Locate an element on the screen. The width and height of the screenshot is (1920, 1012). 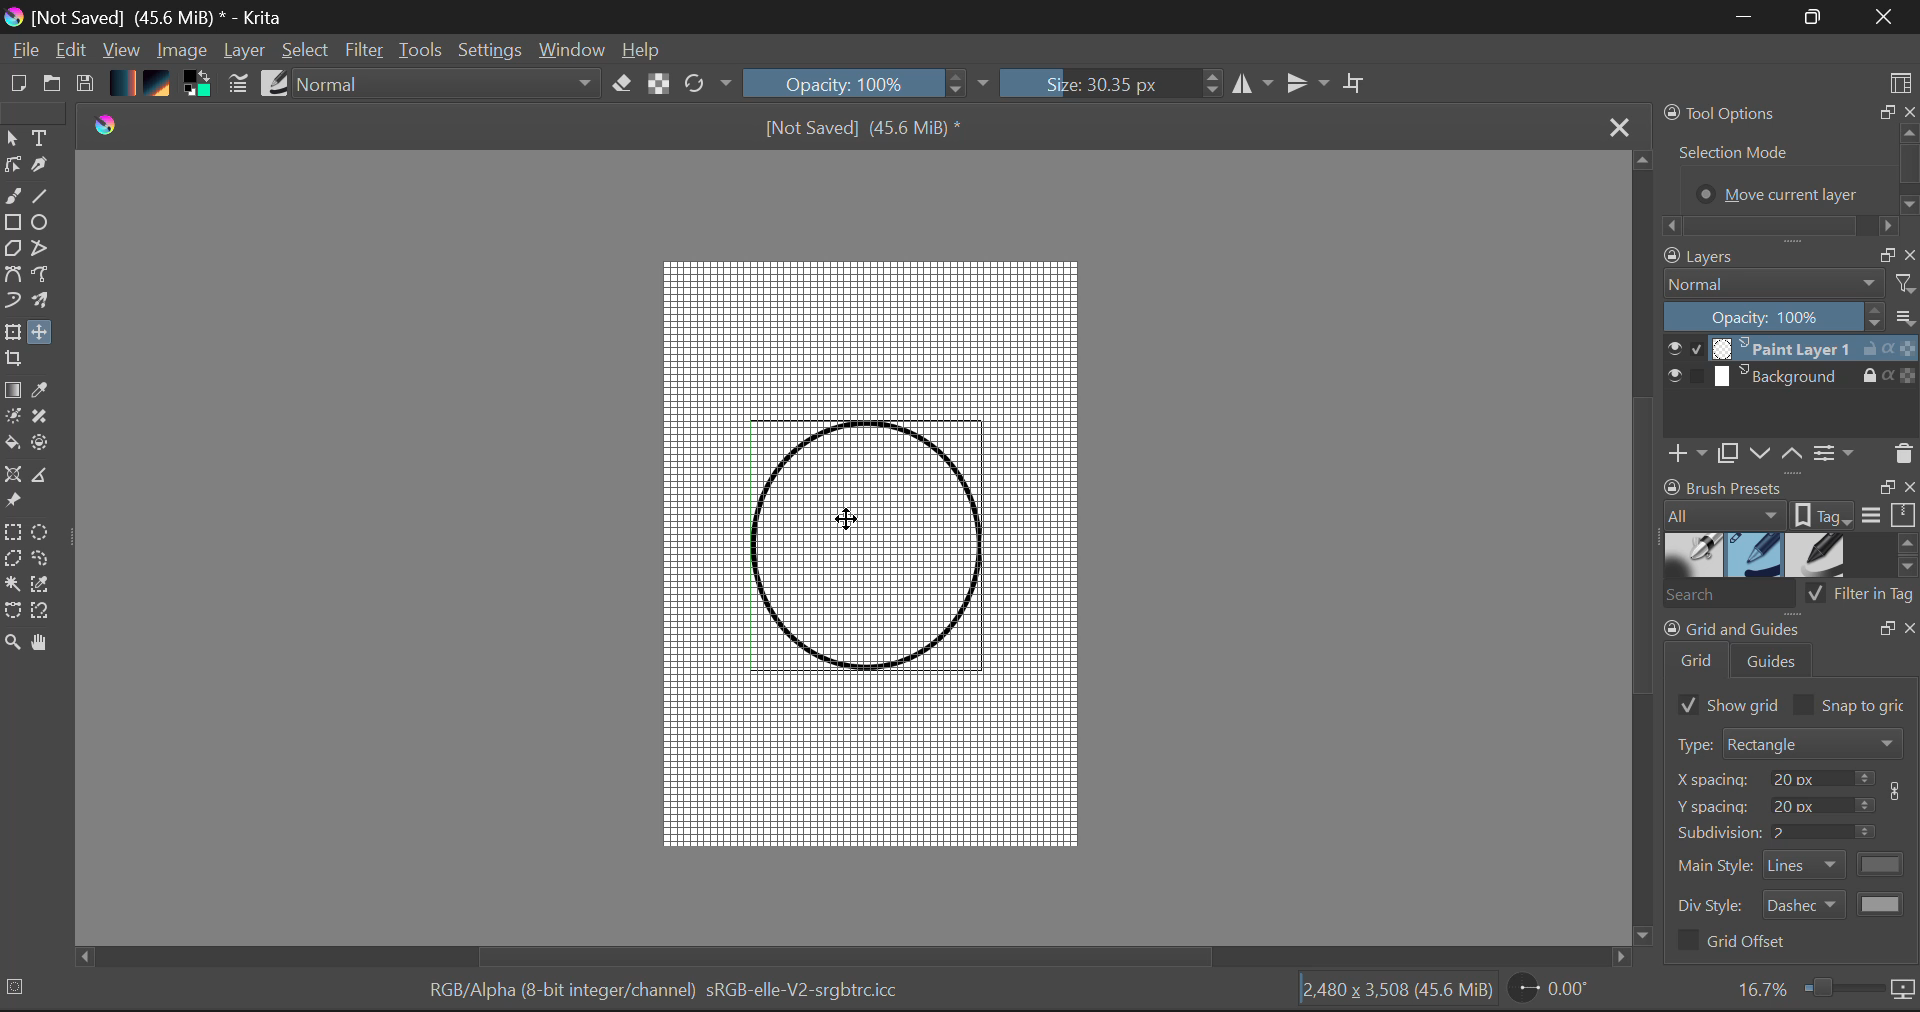
Polygon Selection is located at coordinates (13, 560).